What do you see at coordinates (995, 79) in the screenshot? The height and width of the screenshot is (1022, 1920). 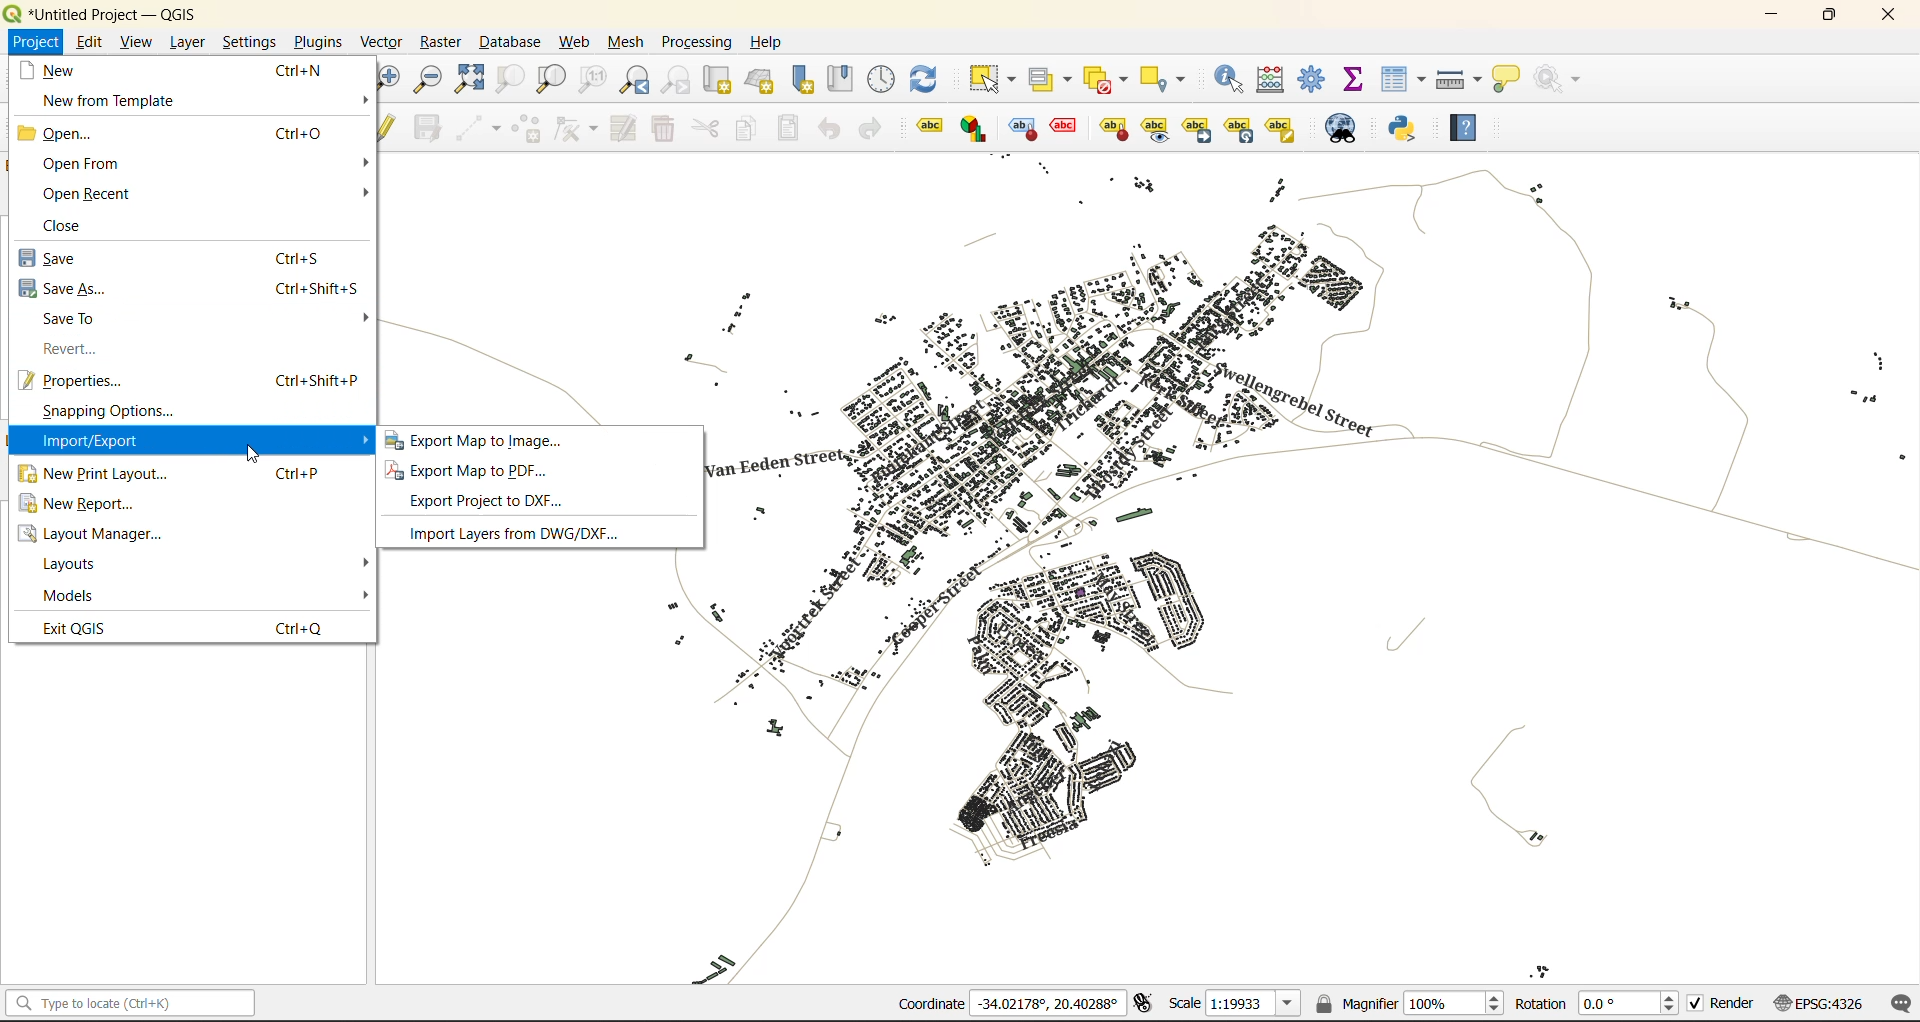 I see `select` at bounding box center [995, 79].